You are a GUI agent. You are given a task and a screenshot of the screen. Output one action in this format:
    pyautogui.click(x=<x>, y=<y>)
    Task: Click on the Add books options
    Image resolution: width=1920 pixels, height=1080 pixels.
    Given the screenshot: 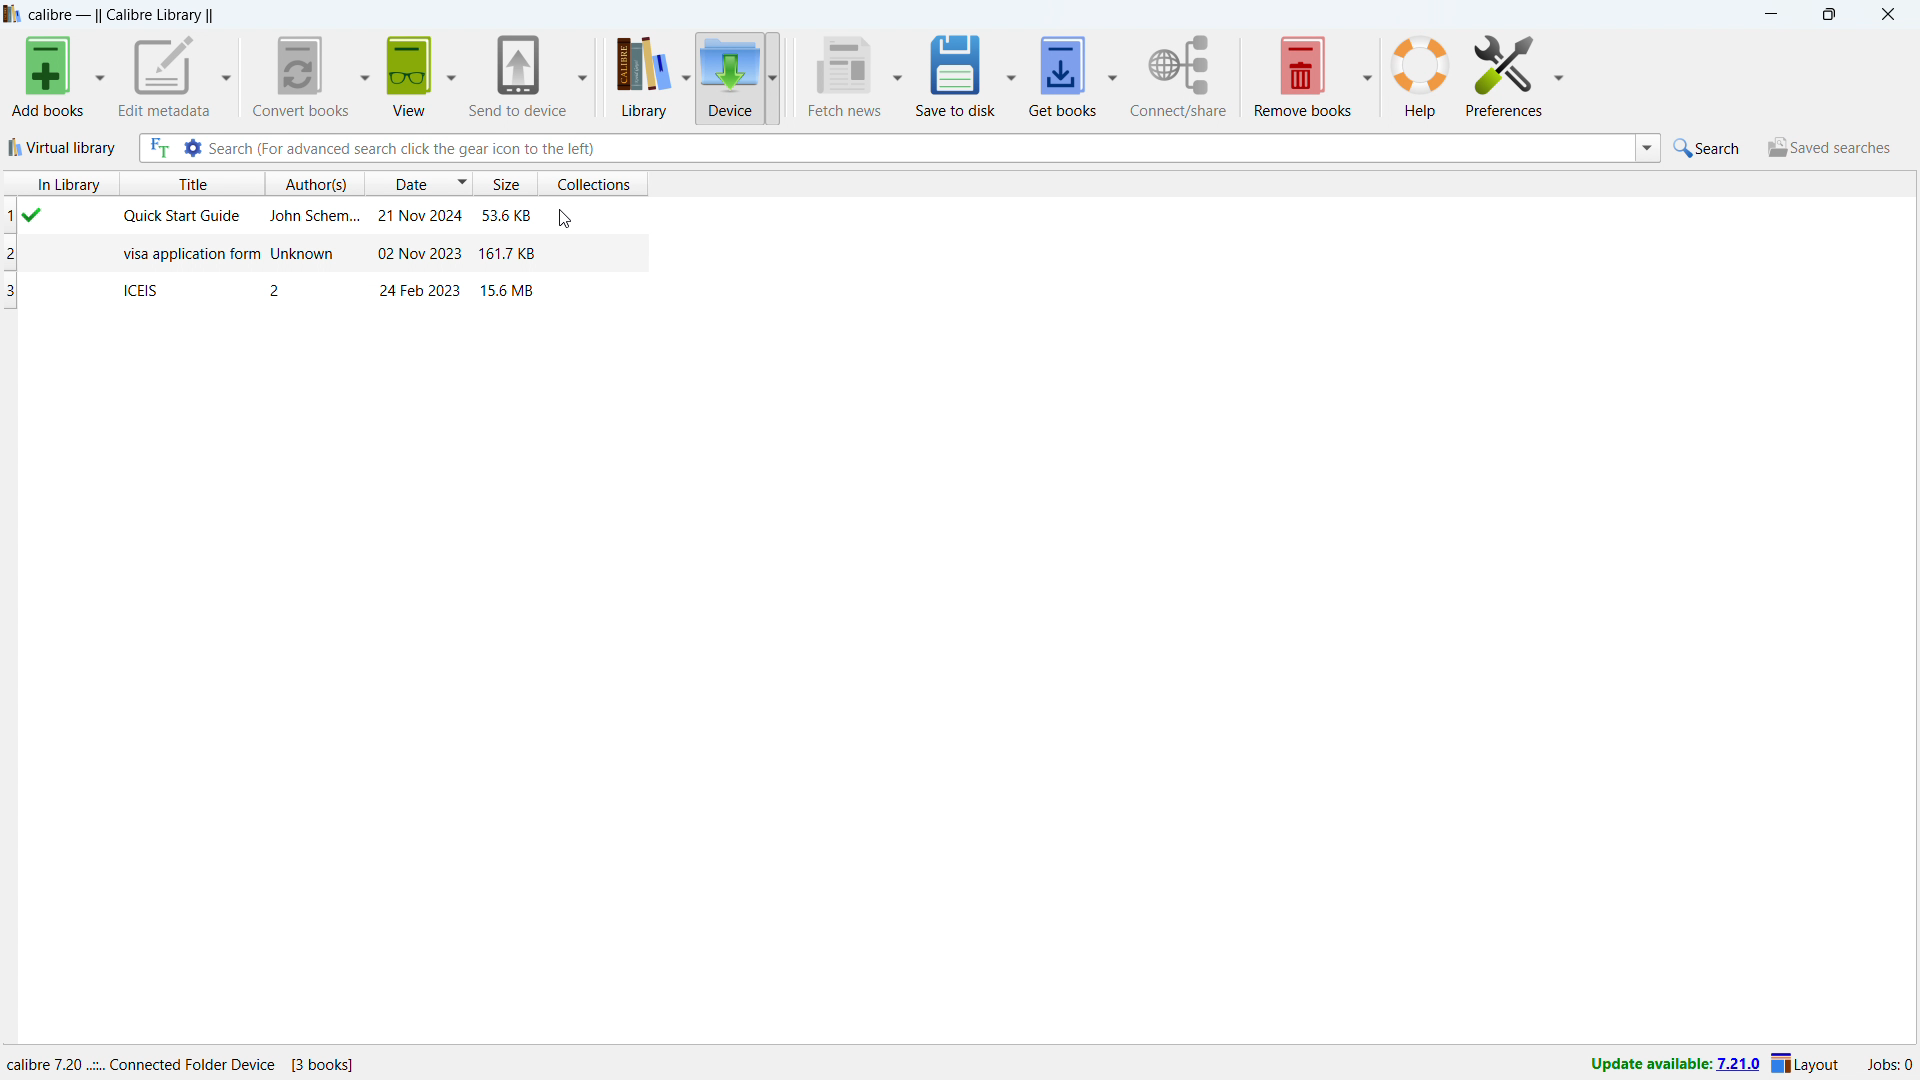 What is the action you would take?
    pyautogui.click(x=100, y=77)
    